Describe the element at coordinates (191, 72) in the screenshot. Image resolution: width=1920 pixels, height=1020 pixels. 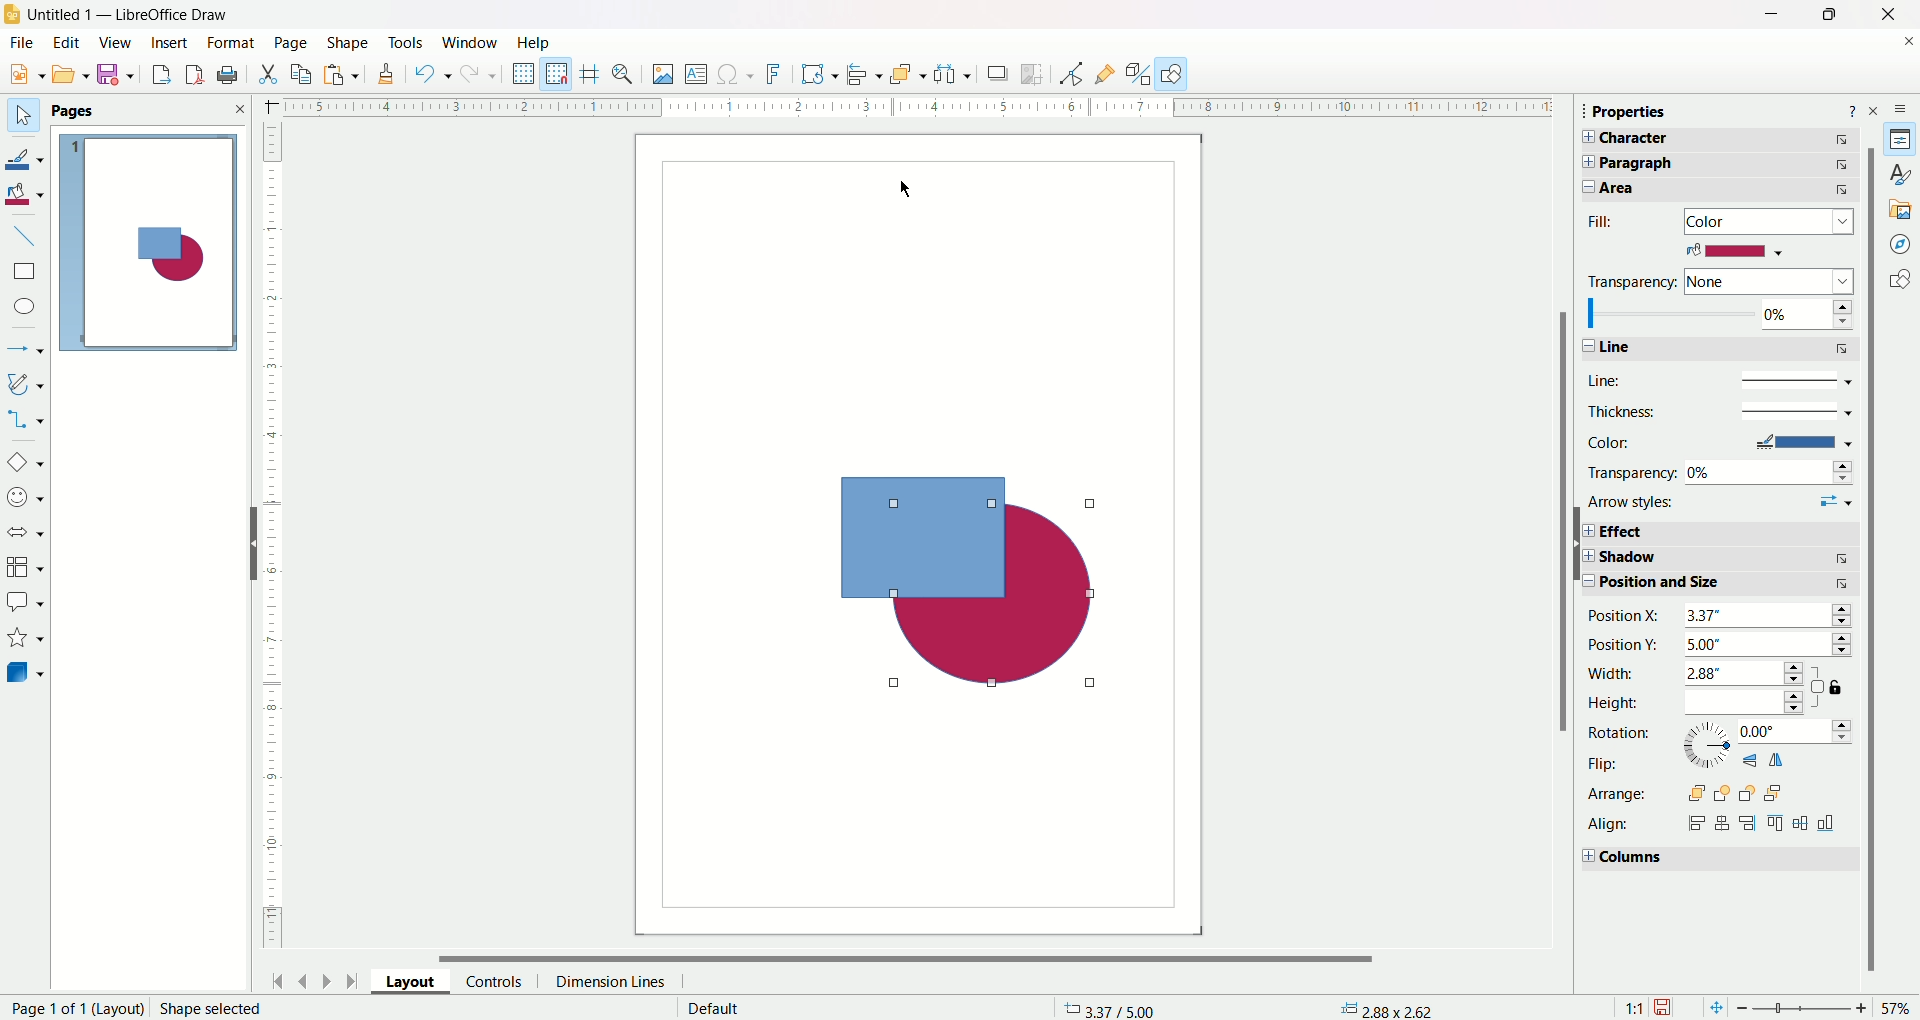
I see `export as PDF` at that location.